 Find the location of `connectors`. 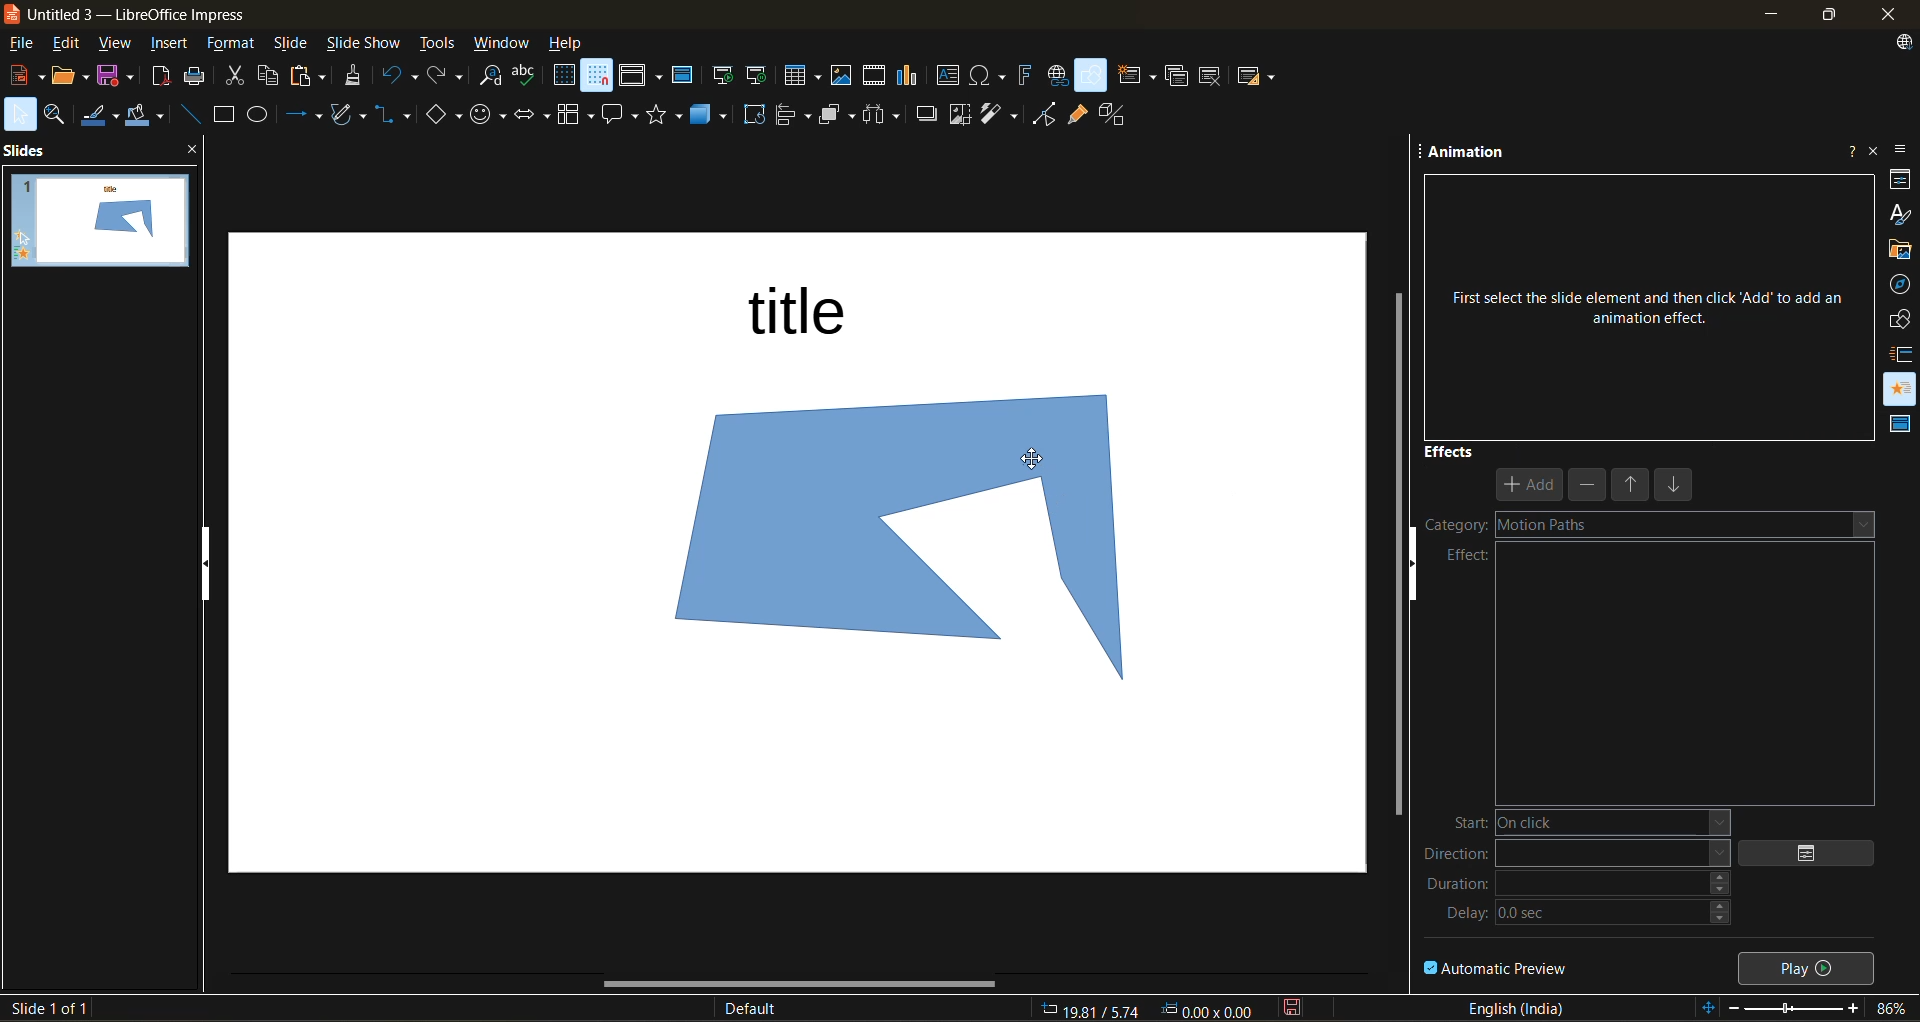

connectors is located at coordinates (395, 115).